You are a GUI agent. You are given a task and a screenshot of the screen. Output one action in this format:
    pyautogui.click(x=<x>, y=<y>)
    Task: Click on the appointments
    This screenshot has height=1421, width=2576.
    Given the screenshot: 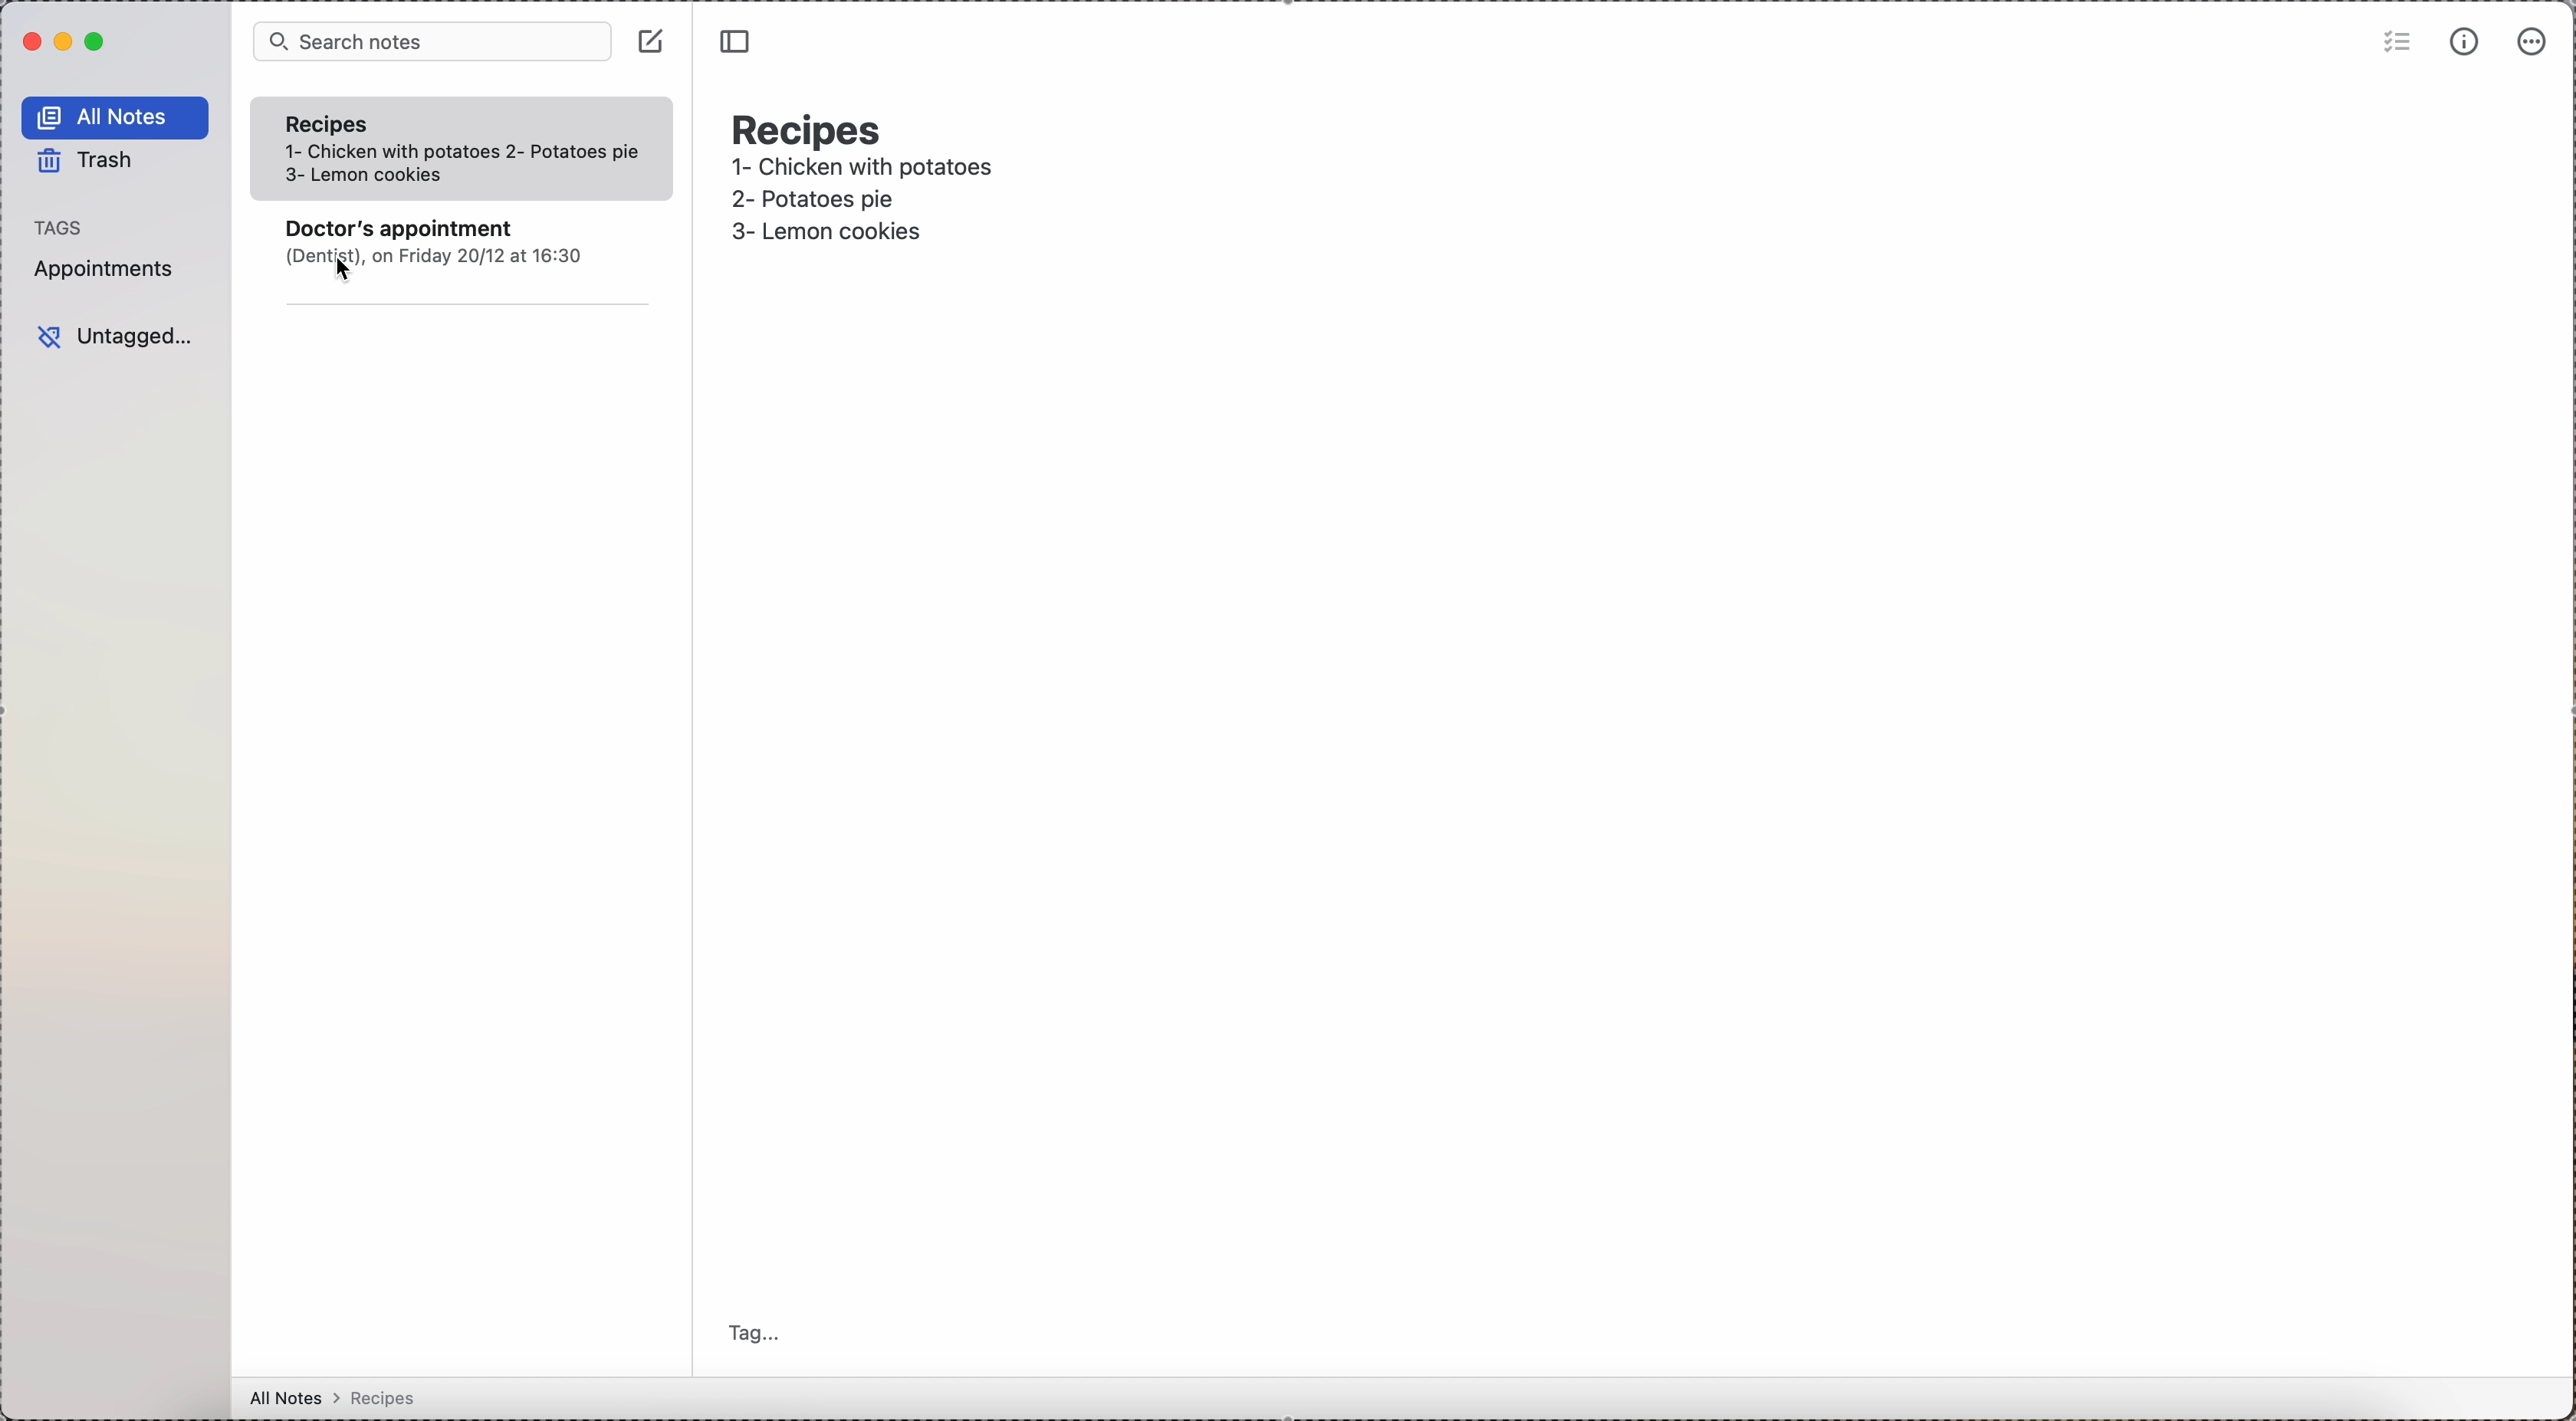 What is the action you would take?
    pyautogui.click(x=111, y=270)
    